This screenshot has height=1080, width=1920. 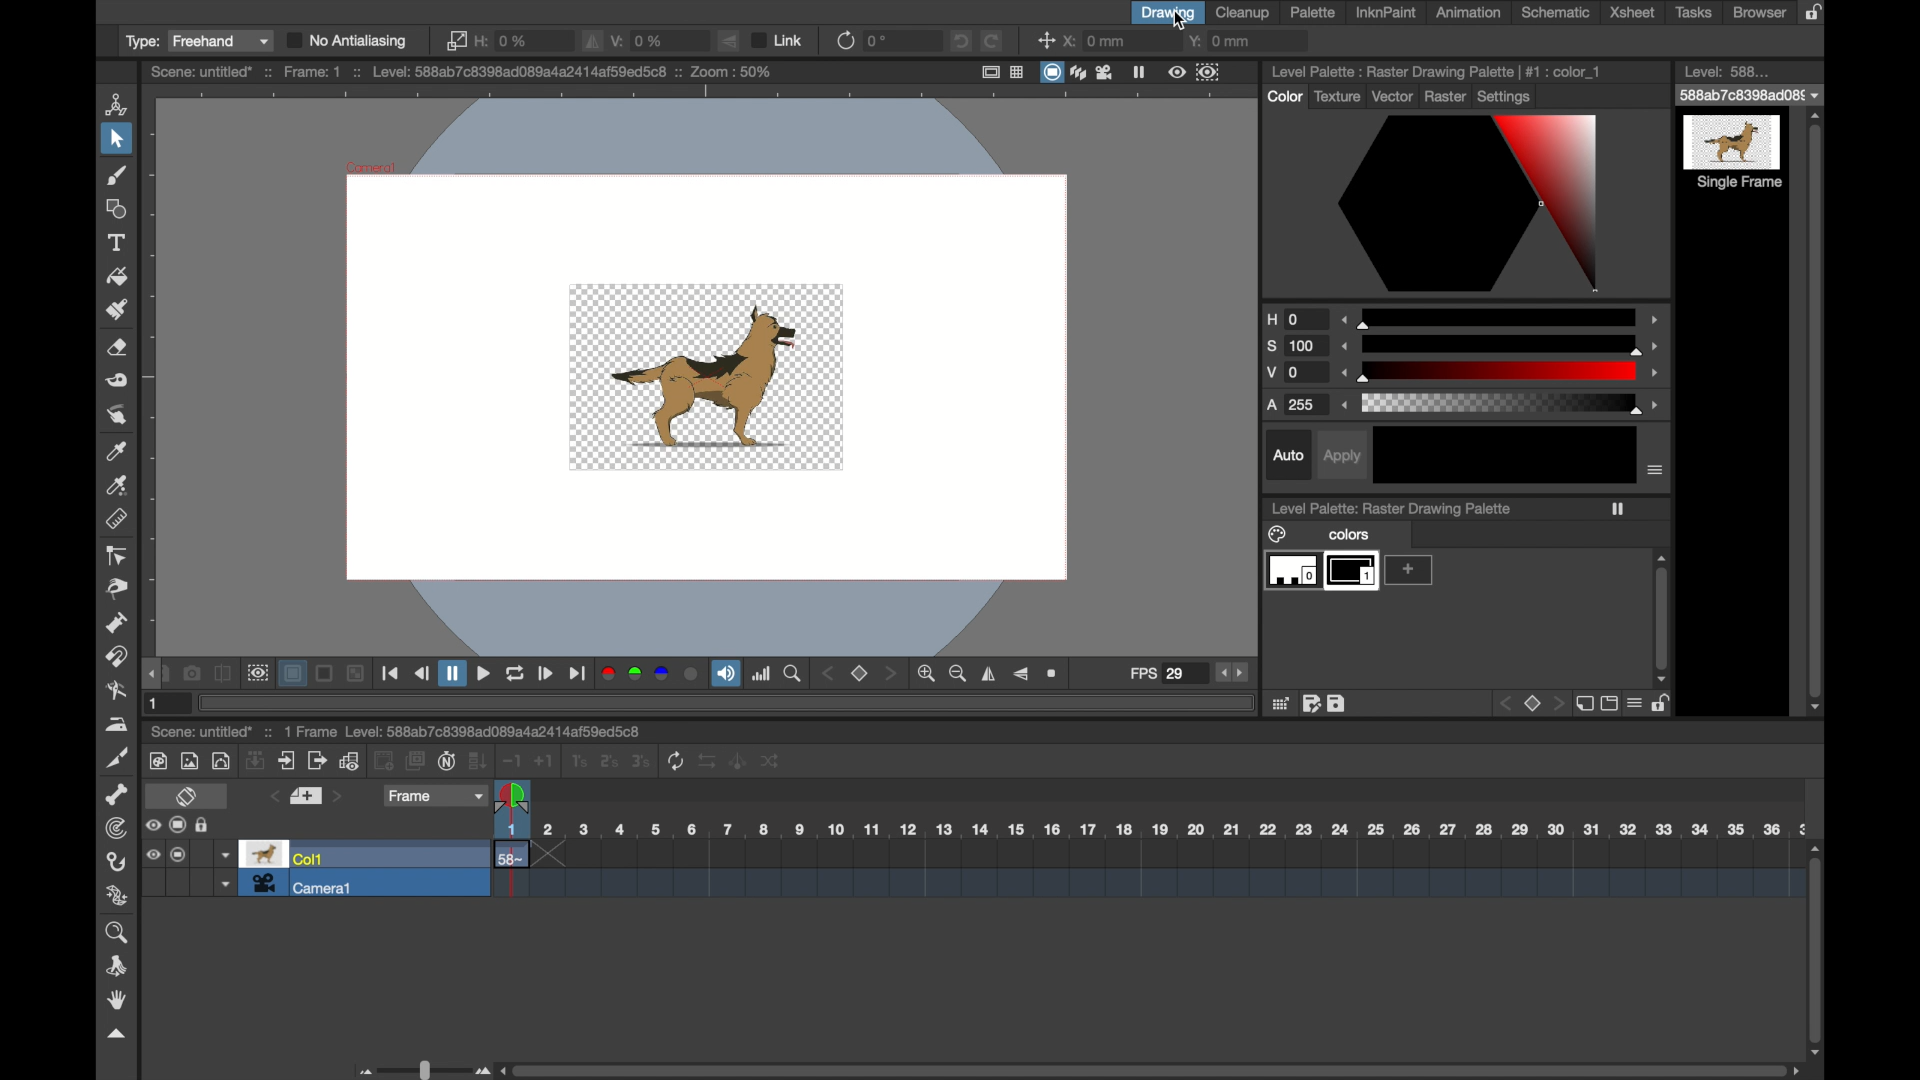 I want to click on zoom, so click(x=942, y=674).